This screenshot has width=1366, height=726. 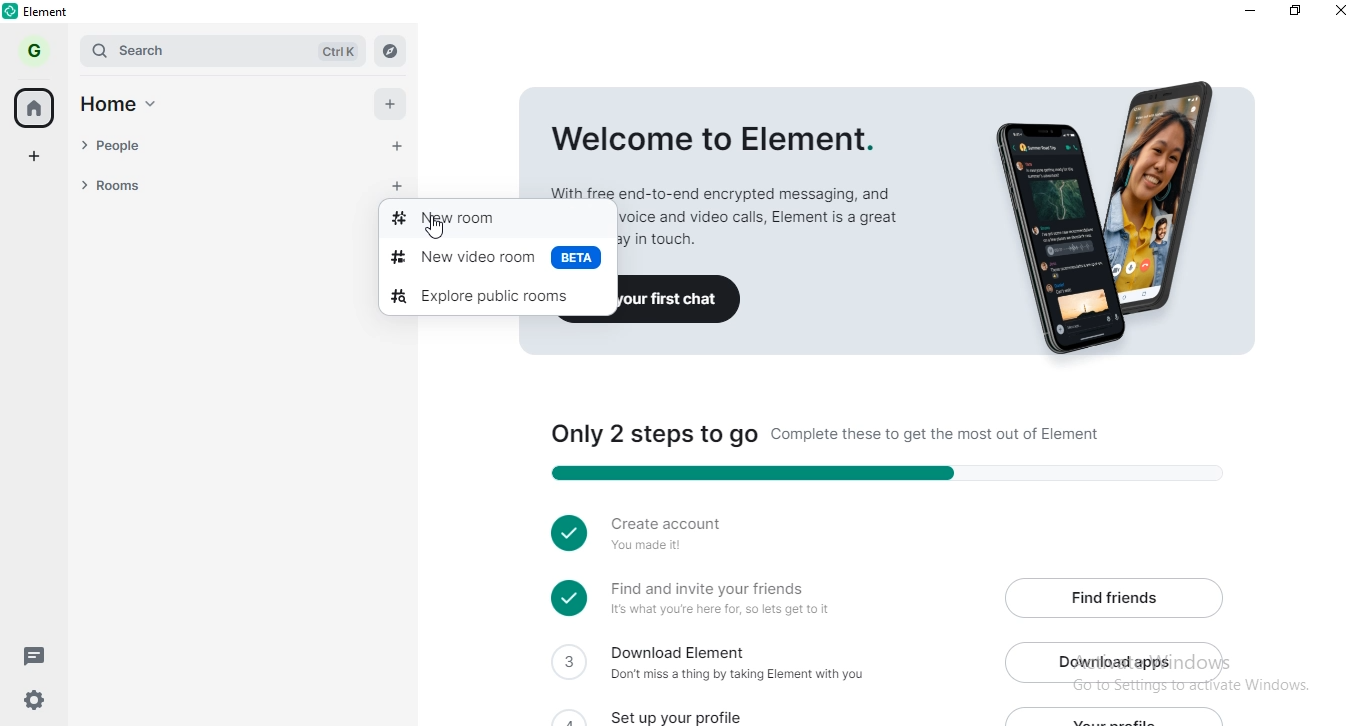 I want to click on home, so click(x=37, y=107).